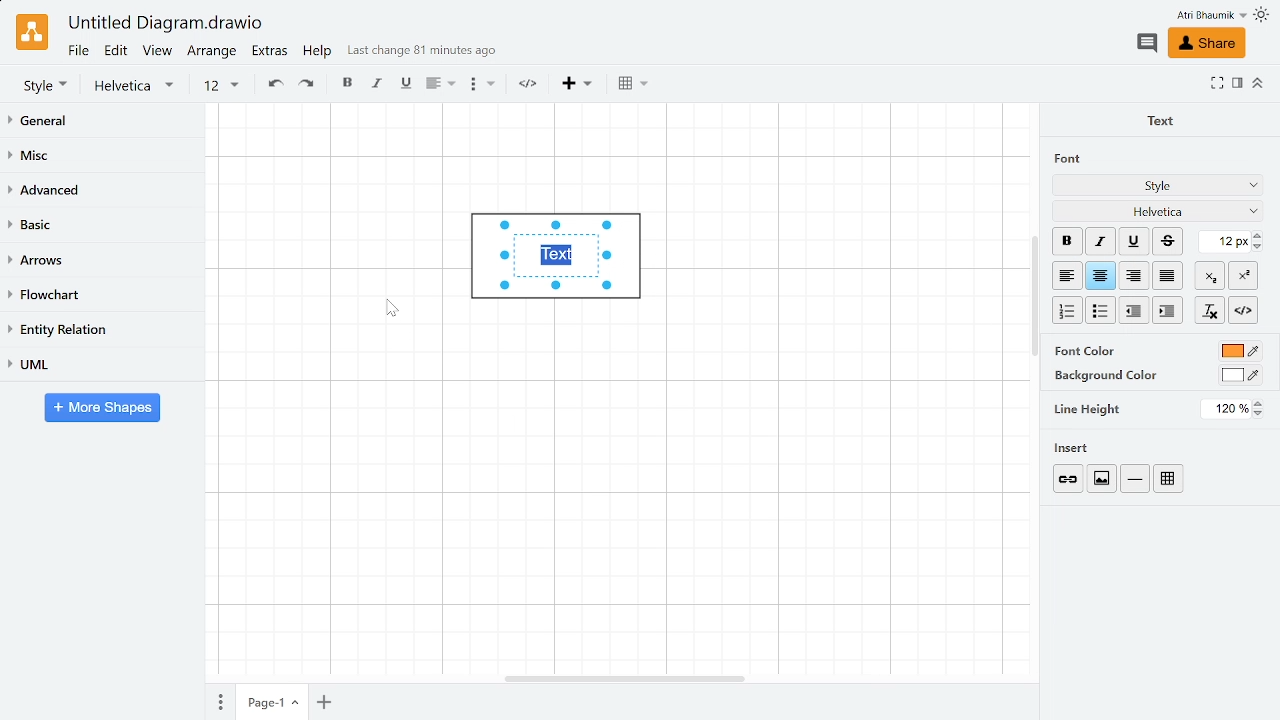  I want to click on Current window, so click(164, 24).